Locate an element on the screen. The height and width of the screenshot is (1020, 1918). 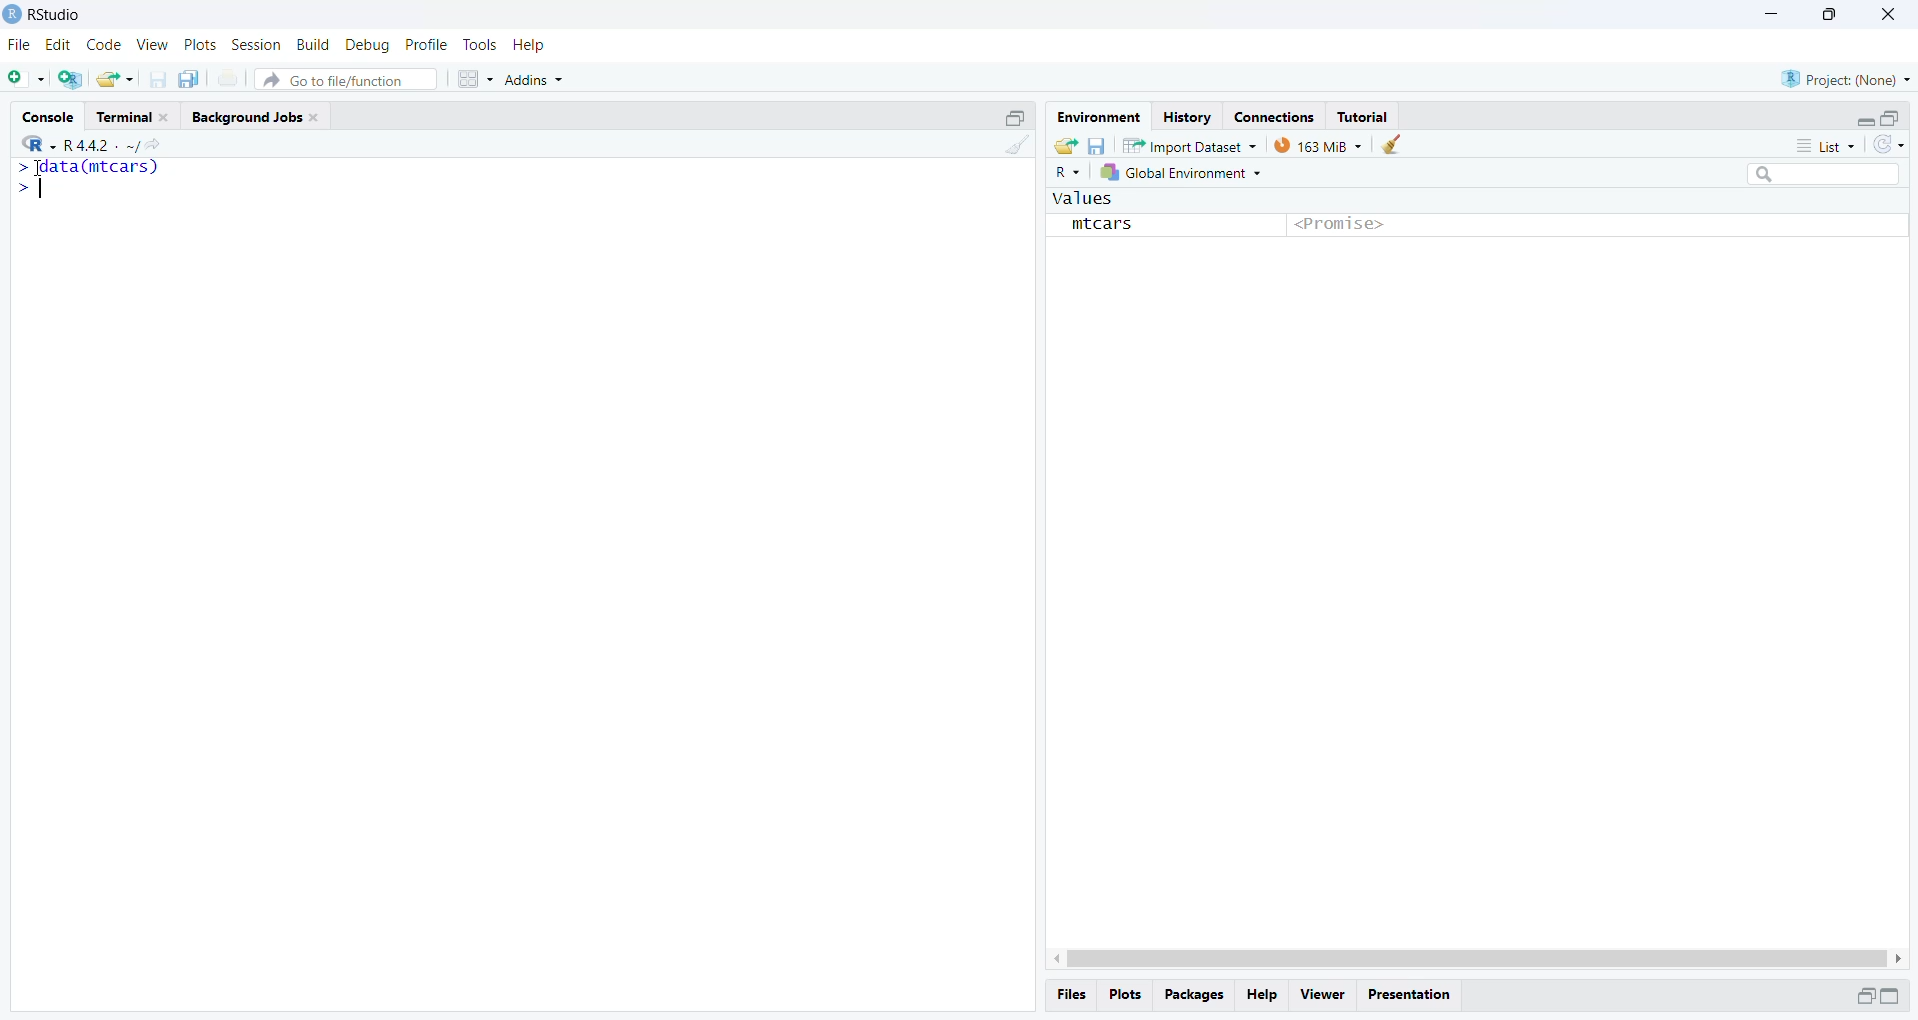
Tutorial is located at coordinates (1365, 117).